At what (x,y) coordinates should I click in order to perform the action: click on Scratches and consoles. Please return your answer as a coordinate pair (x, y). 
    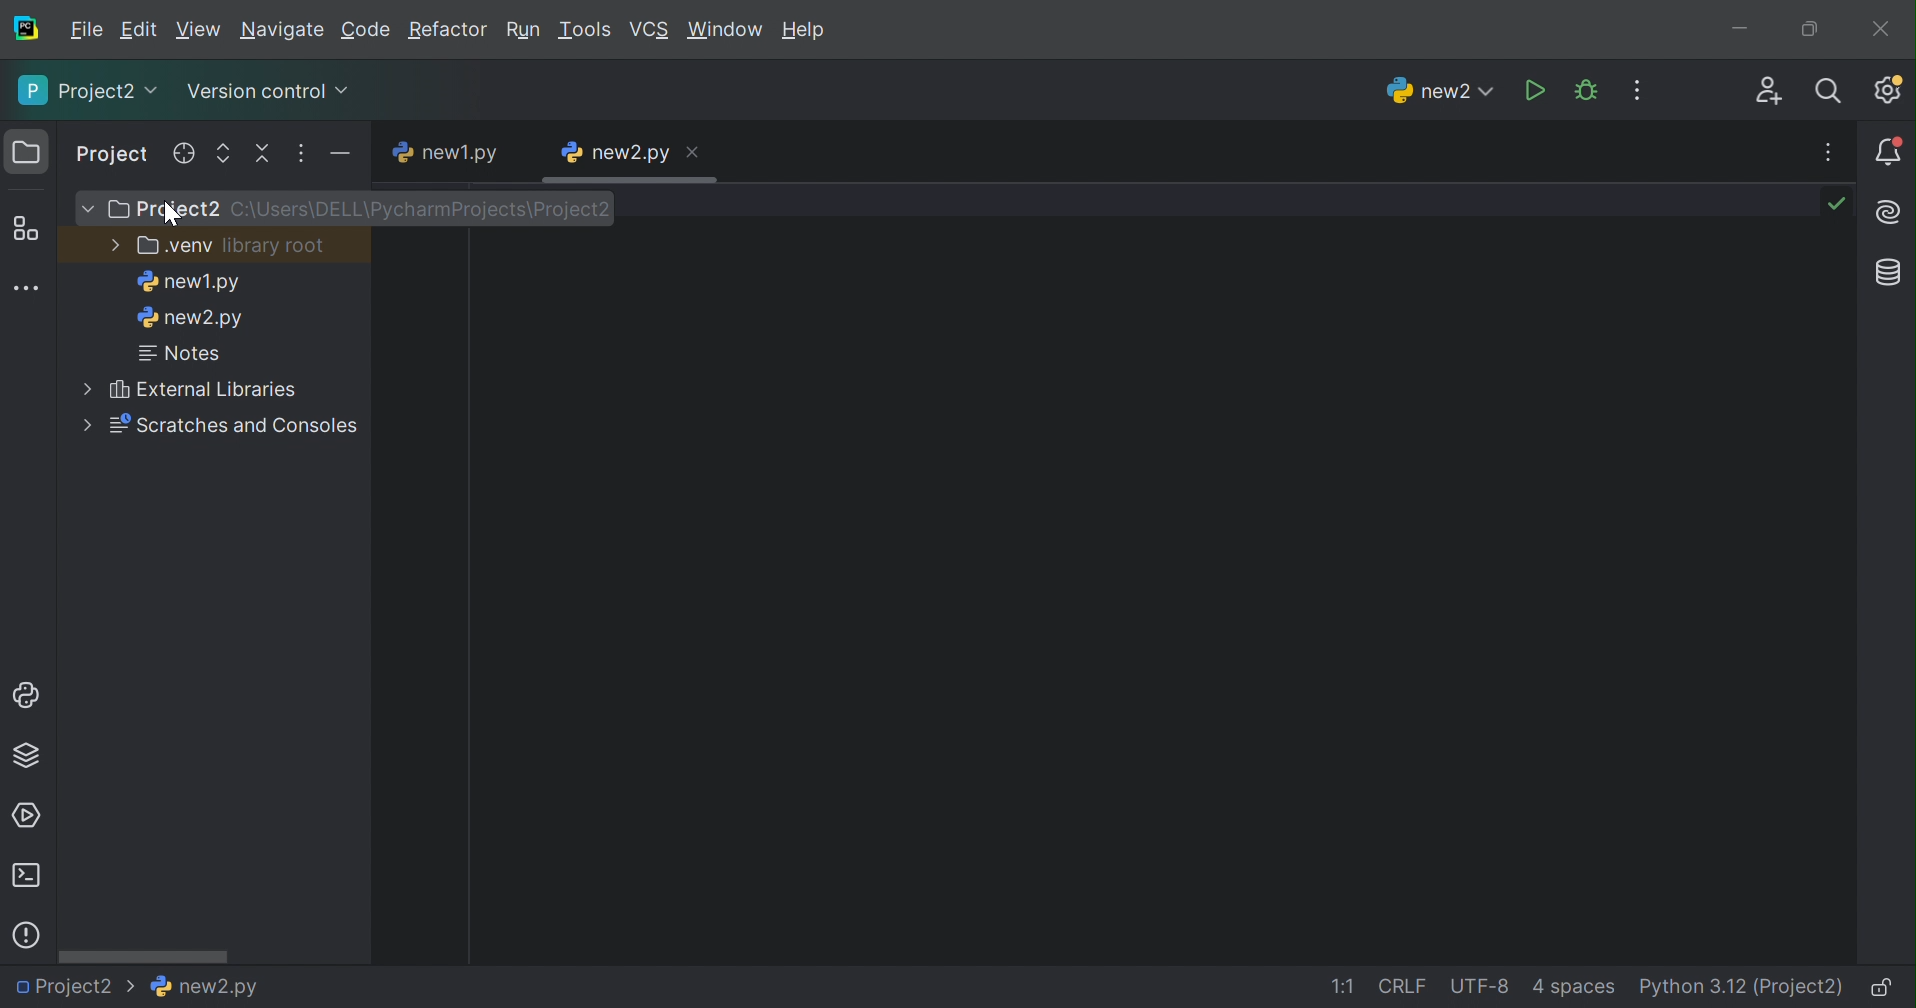
    Looking at the image, I should click on (241, 426).